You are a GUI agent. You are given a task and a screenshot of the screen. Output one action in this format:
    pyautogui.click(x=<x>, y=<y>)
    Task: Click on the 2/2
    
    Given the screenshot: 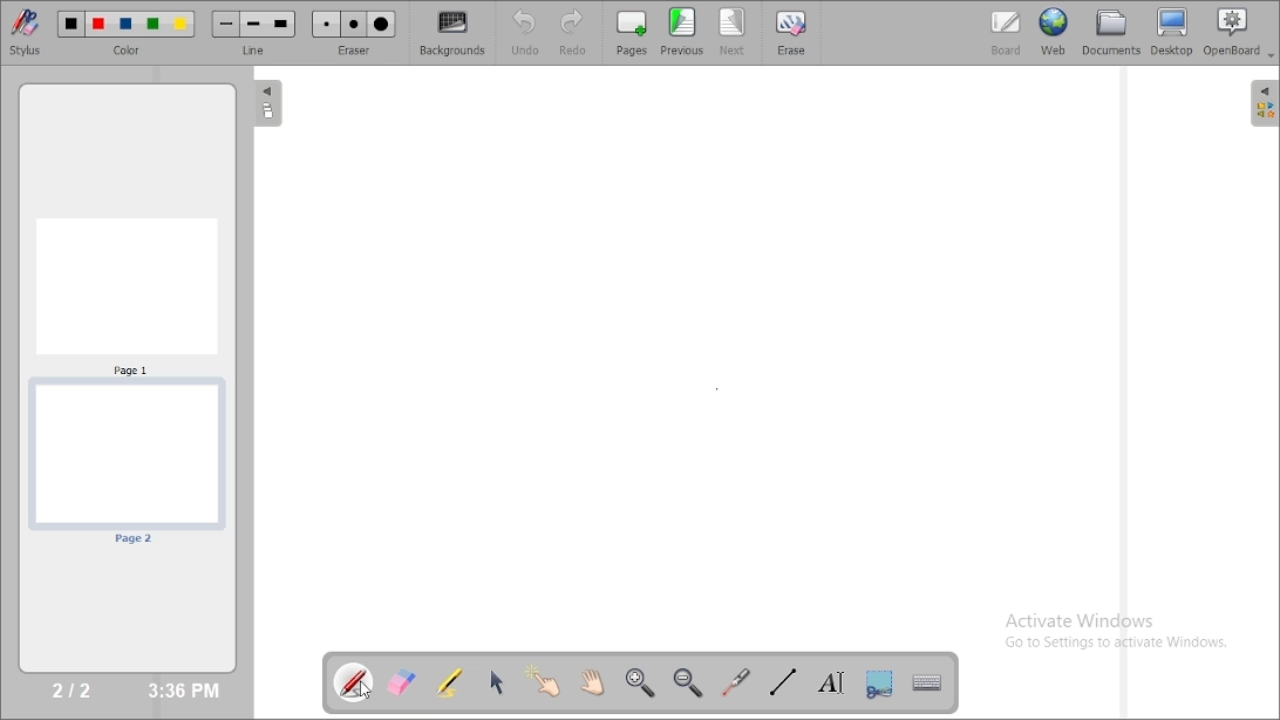 What is the action you would take?
    pyautogui.click(x=73, y=689)
    